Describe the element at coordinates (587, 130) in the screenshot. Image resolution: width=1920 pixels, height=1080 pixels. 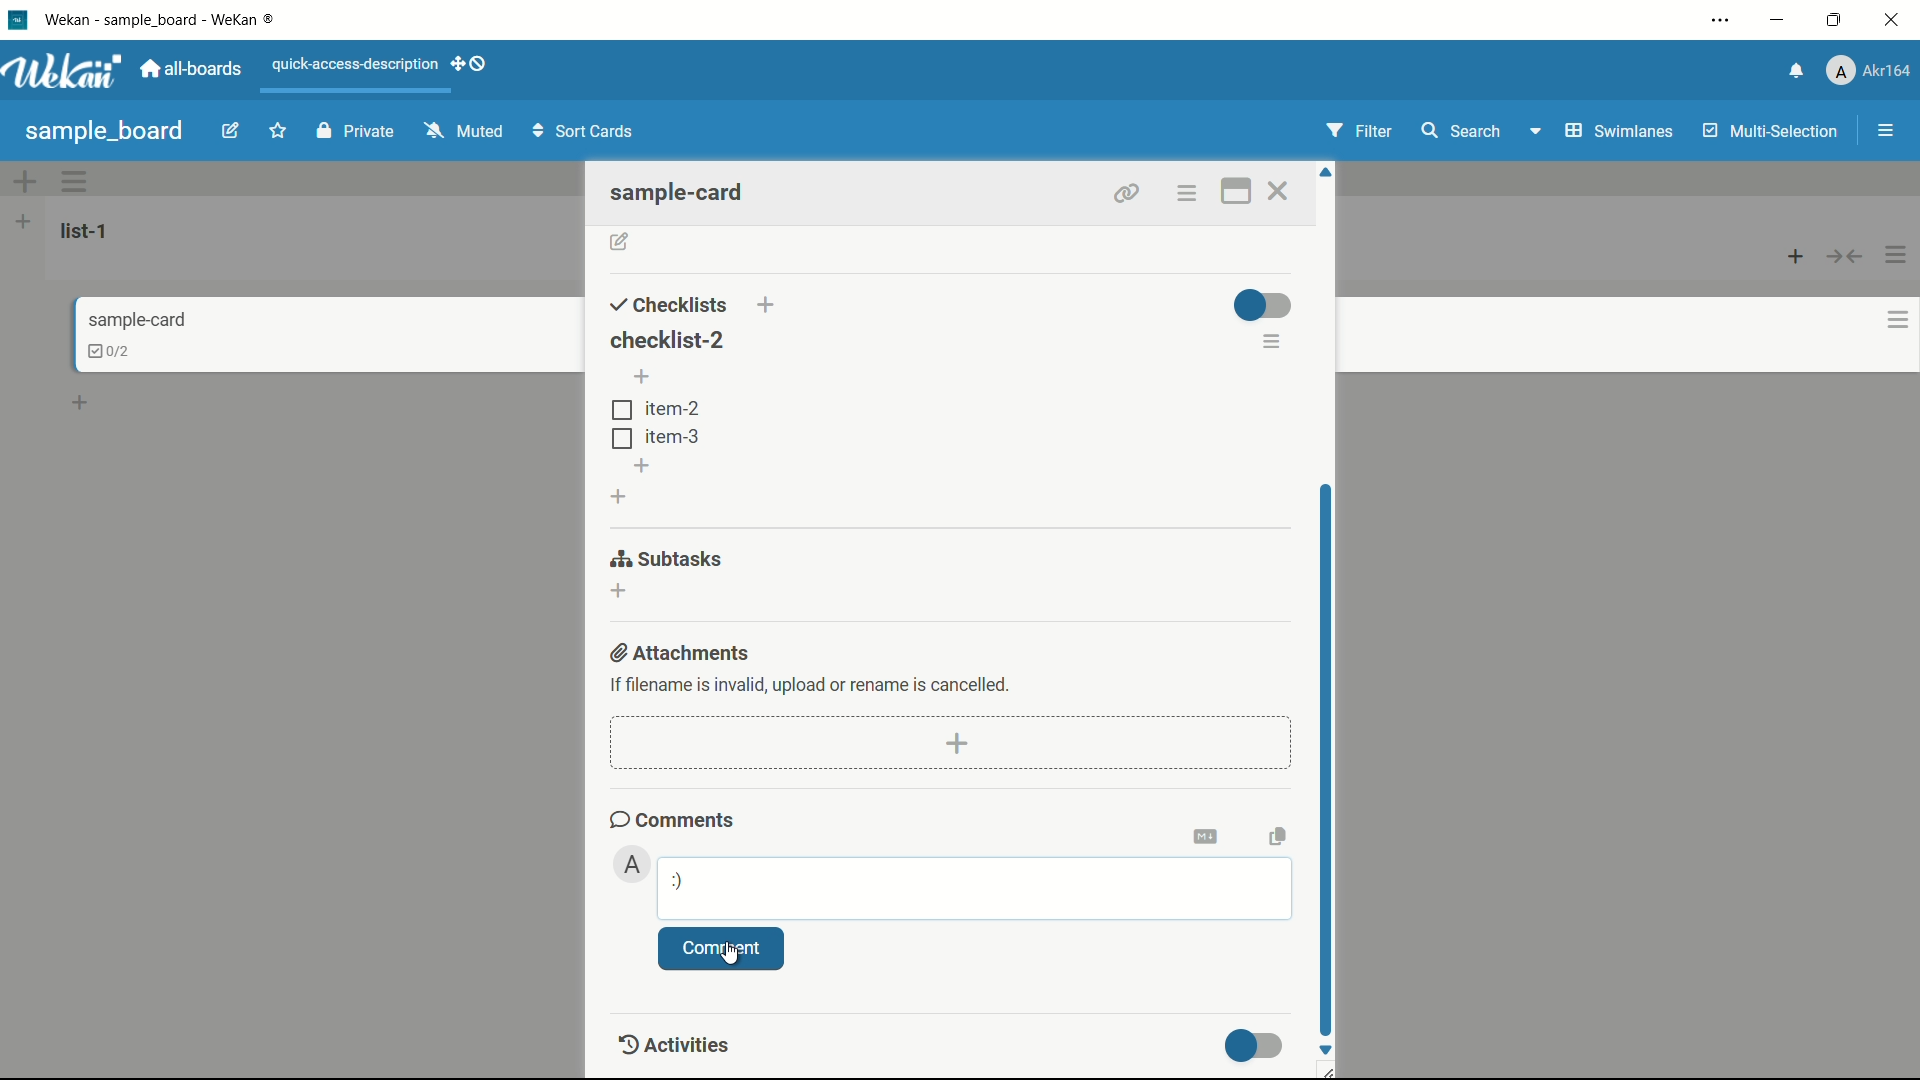
I see `Sort Cards` at that location.